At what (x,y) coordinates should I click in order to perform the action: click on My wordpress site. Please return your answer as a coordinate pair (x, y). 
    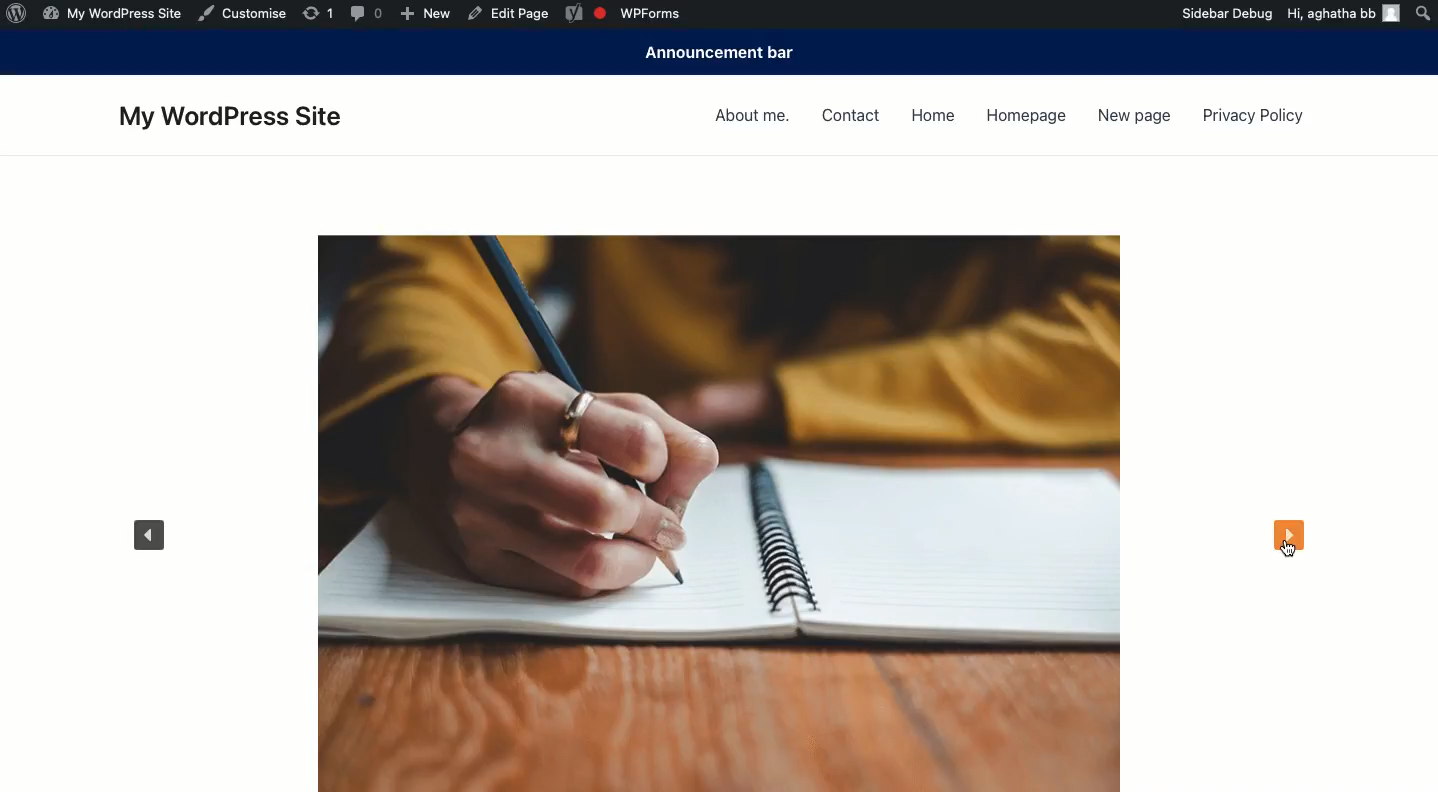
    Looking at the image, I should click on (221, 120).